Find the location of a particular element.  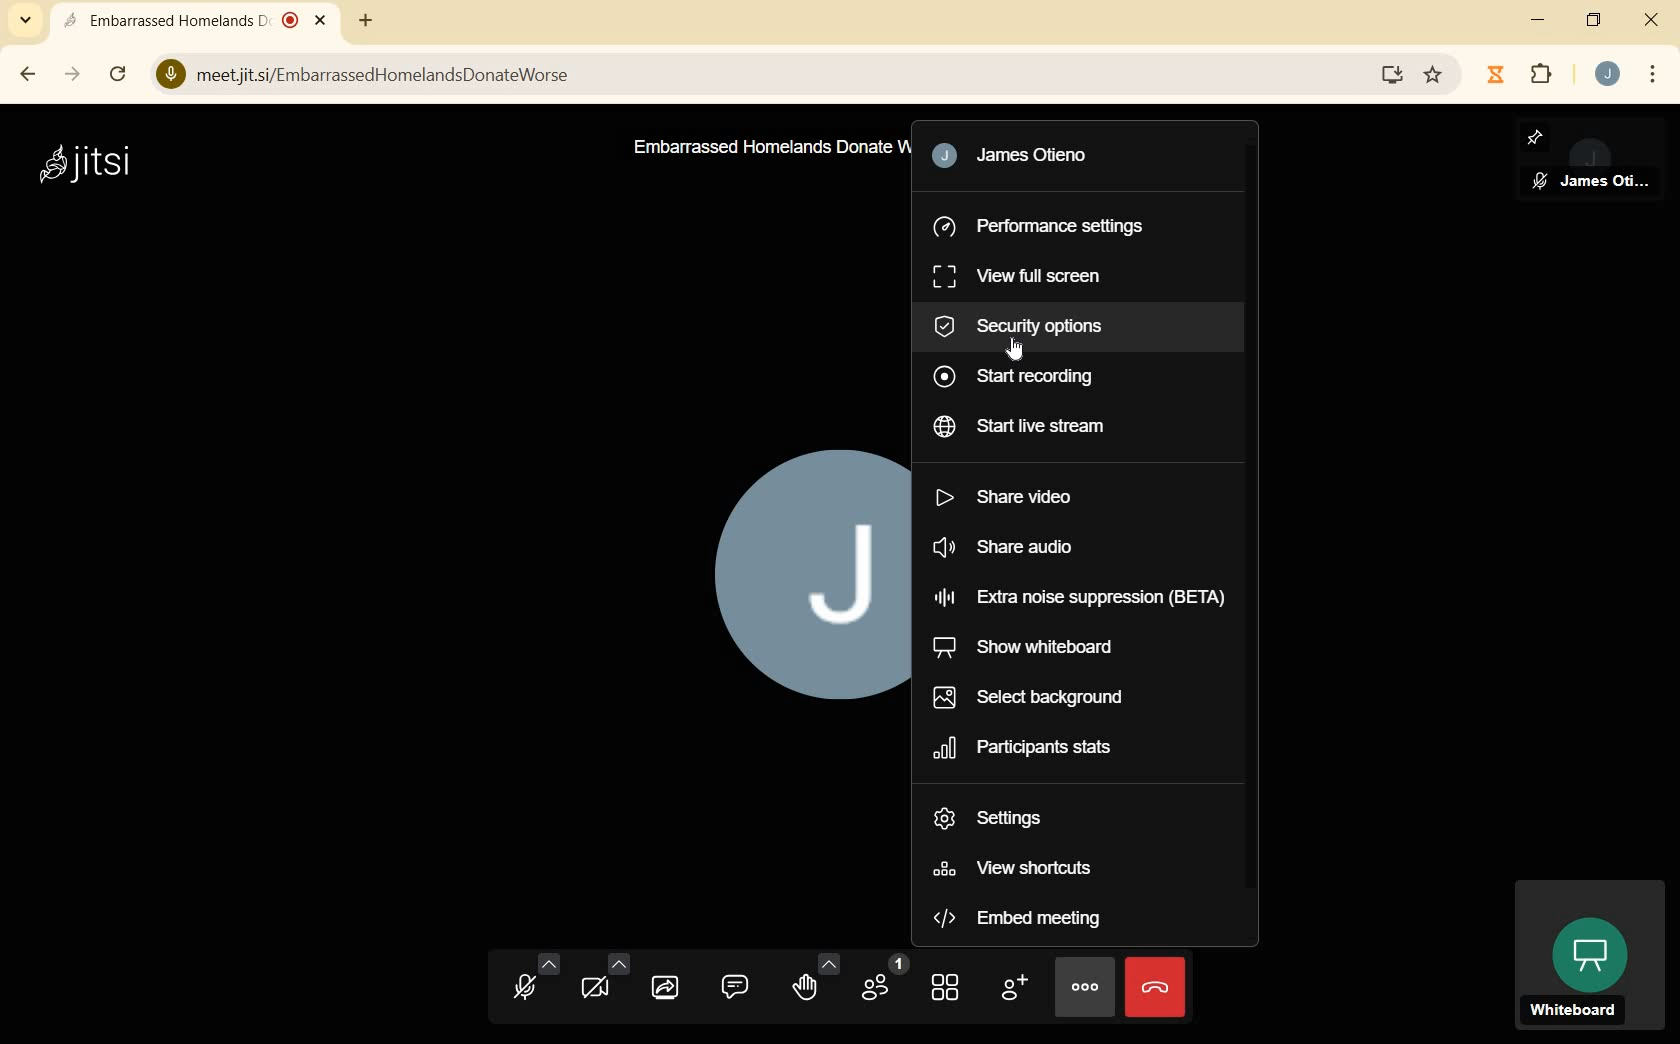

more actions is located at coordinates (1085, 986).